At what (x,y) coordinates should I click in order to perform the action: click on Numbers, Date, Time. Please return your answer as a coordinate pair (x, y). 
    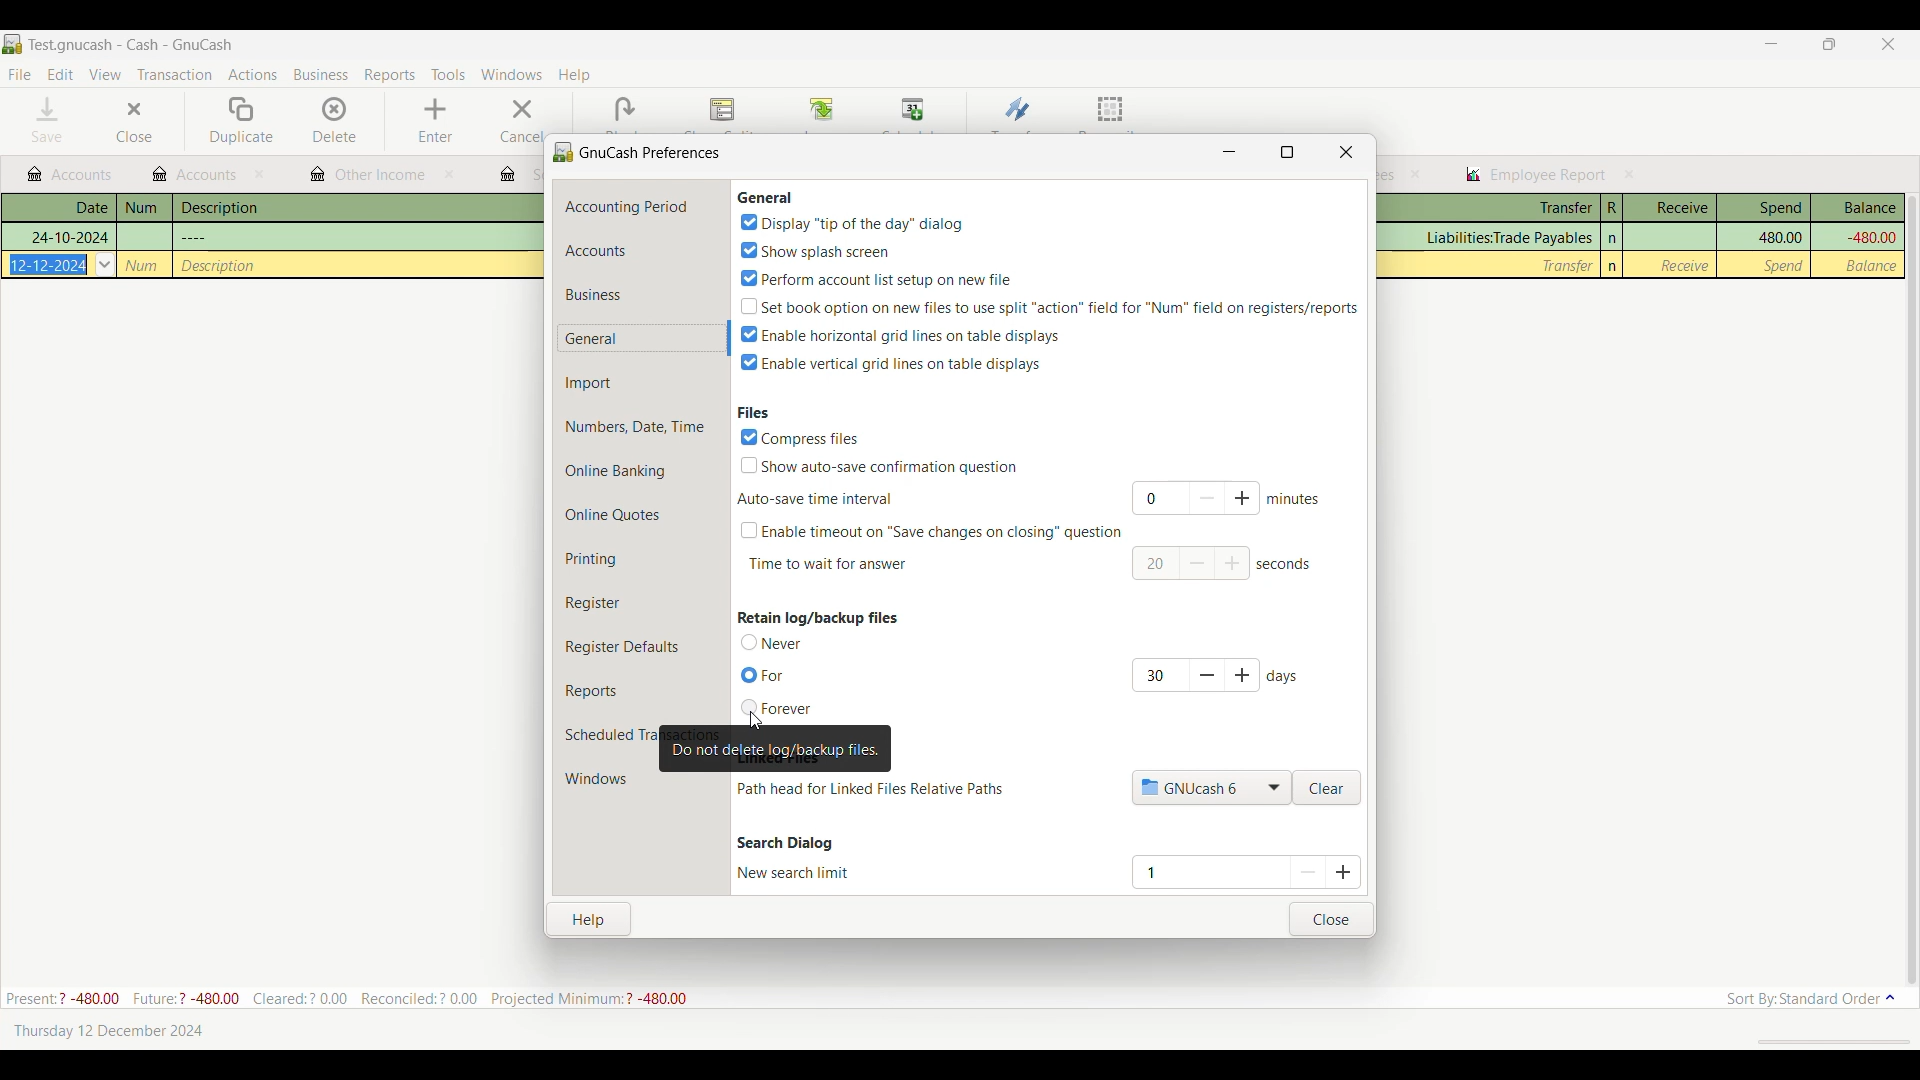
    Looking at the image, I should click on (642, 427).